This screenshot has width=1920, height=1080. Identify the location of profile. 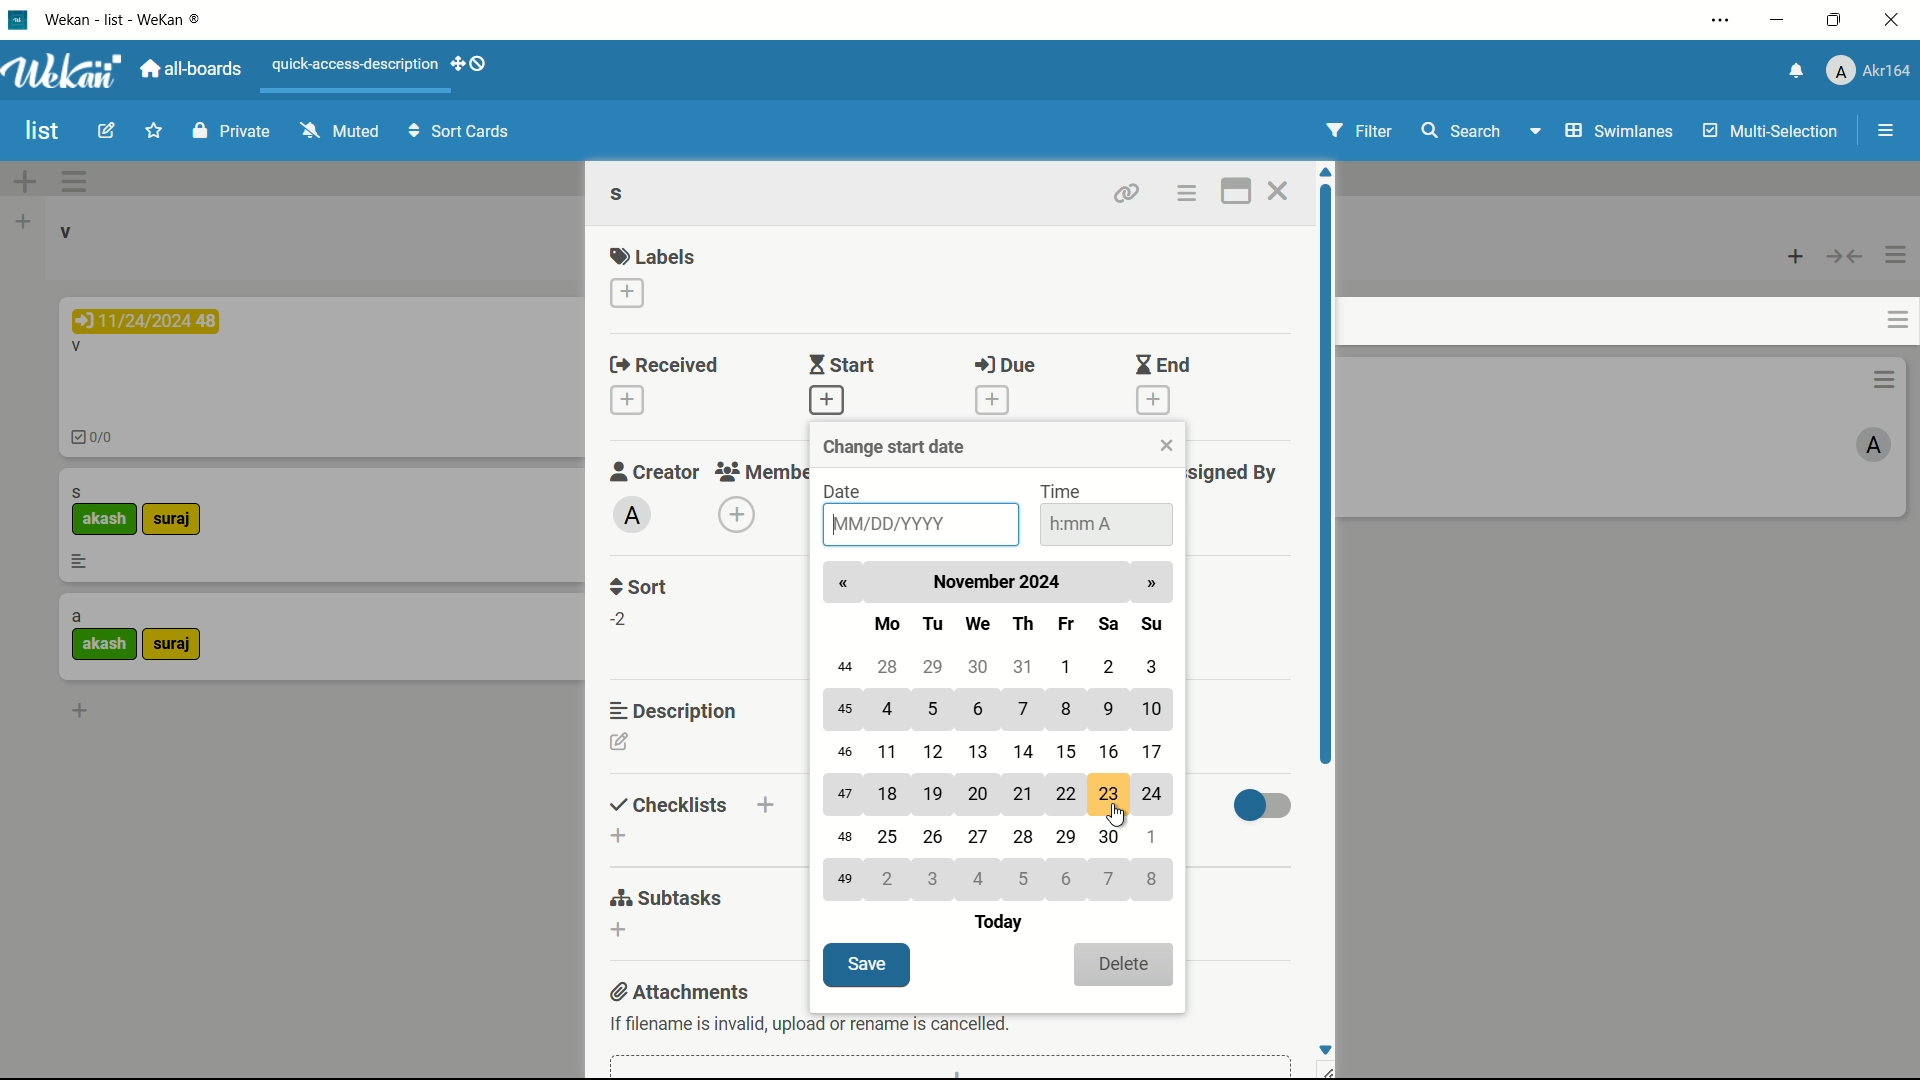
(1870, 69).